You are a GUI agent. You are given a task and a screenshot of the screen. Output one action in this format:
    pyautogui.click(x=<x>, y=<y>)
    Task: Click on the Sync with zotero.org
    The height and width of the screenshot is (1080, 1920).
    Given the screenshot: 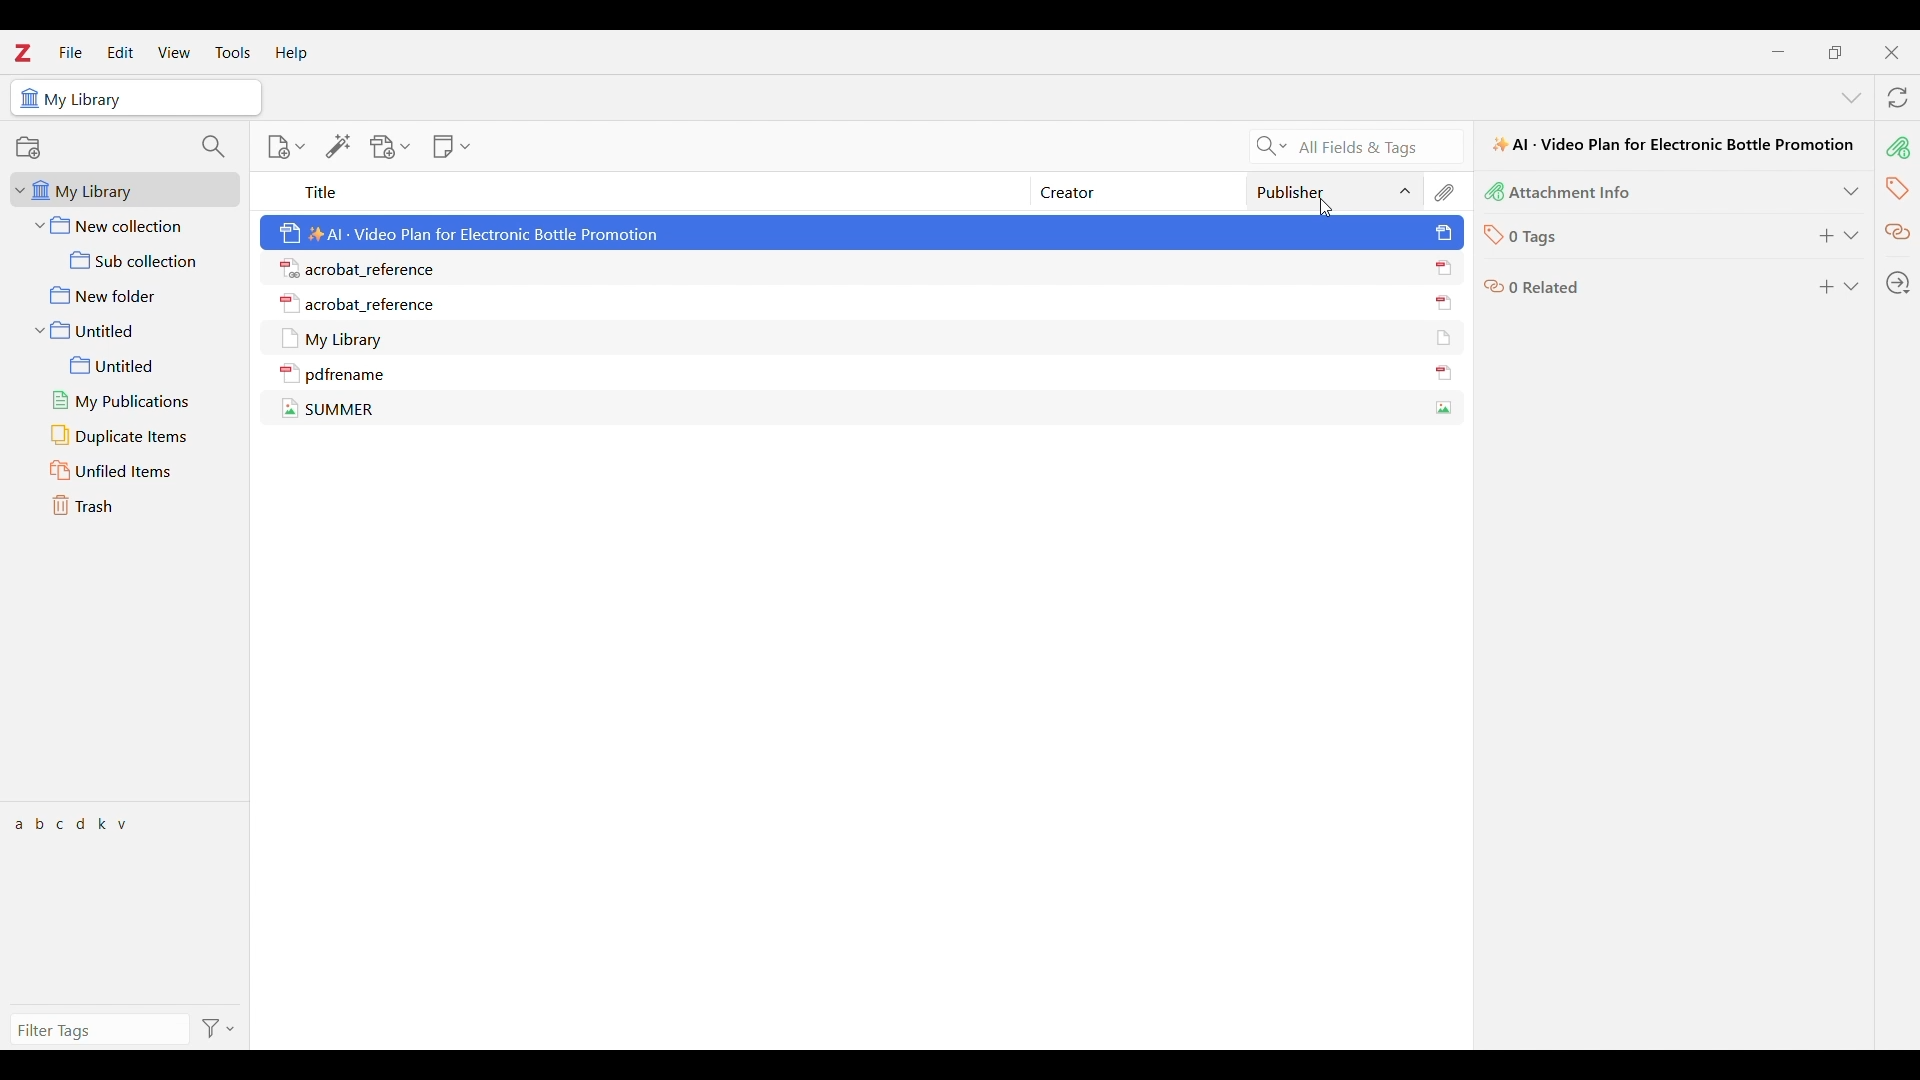 What is the action you would take?
    pyautogui.click(x=1898, y=97)
    